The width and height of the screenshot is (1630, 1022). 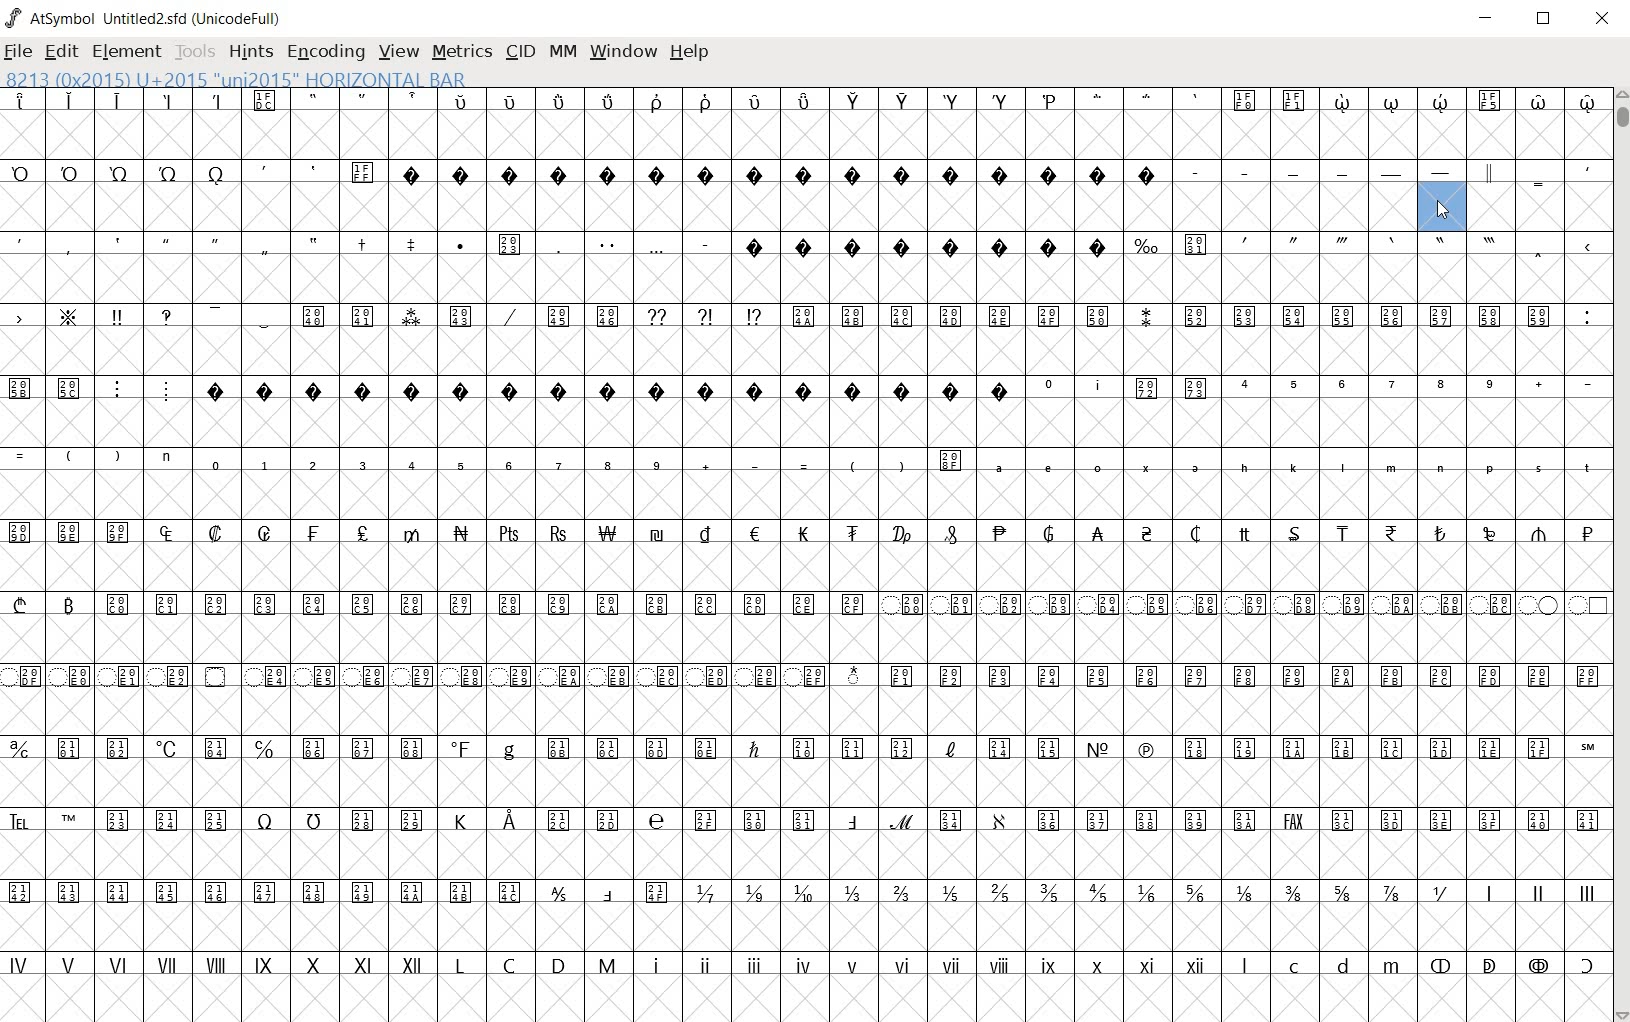 What do you see at coordinates (253, 52) in the screenshot?
I see `HINTS` at bounding box center [253, 52].